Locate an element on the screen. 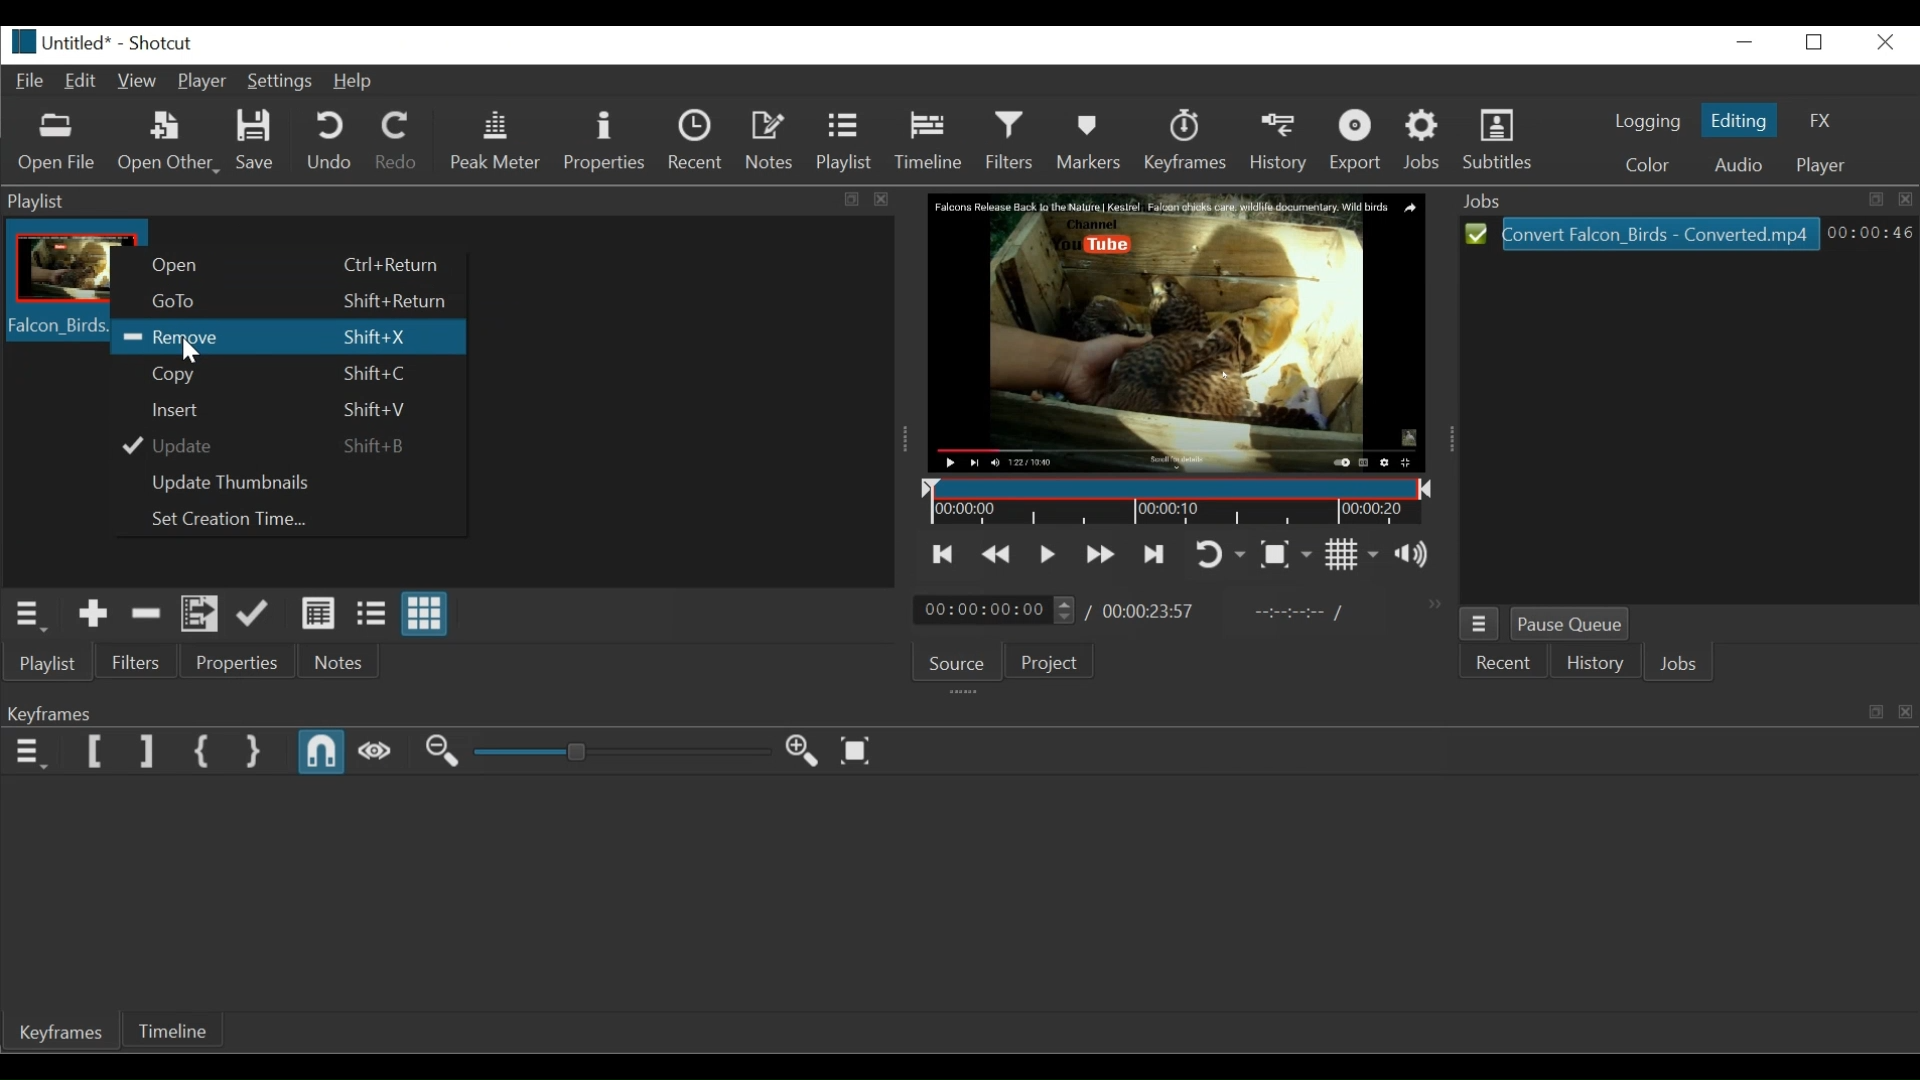 This screenshot has height=1080, width=1920. Timeline is located at coordinates (1171, 503).